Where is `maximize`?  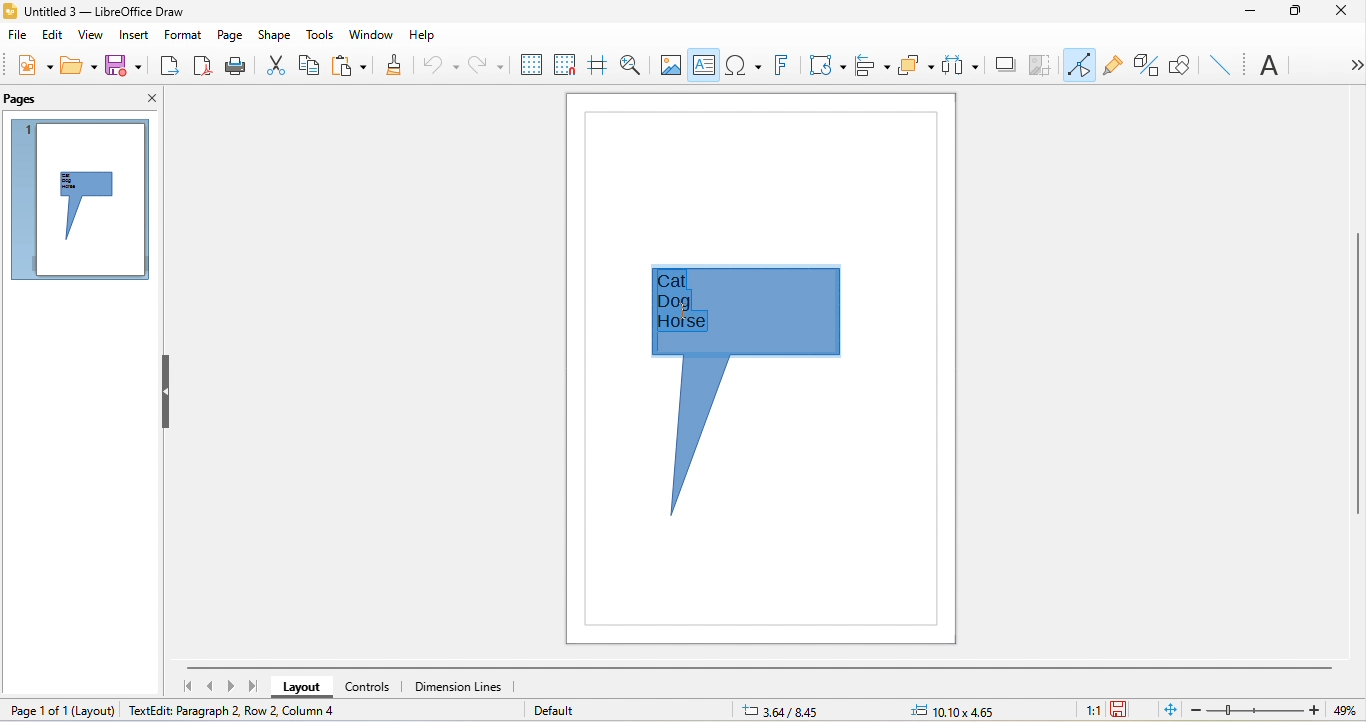
maximize is located at coordinates (1295, 12).